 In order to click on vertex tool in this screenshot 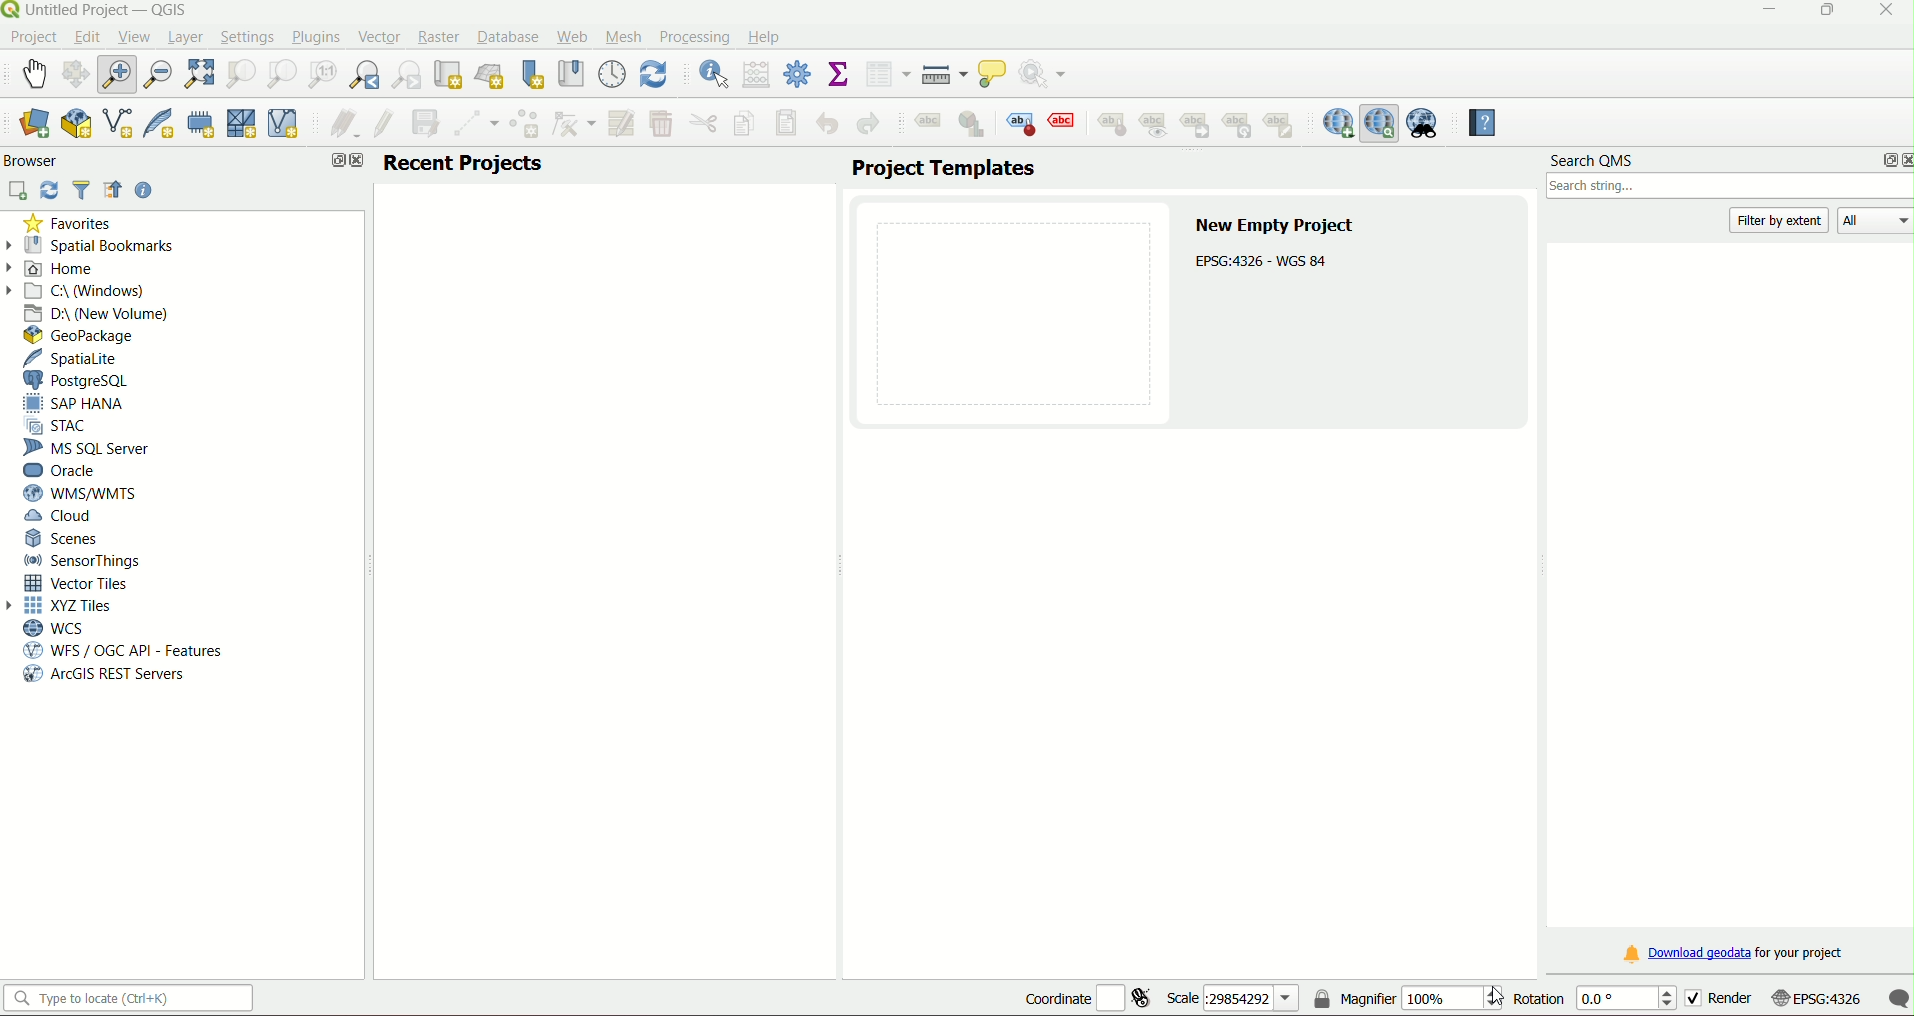, I will do `click(574, 123)`.